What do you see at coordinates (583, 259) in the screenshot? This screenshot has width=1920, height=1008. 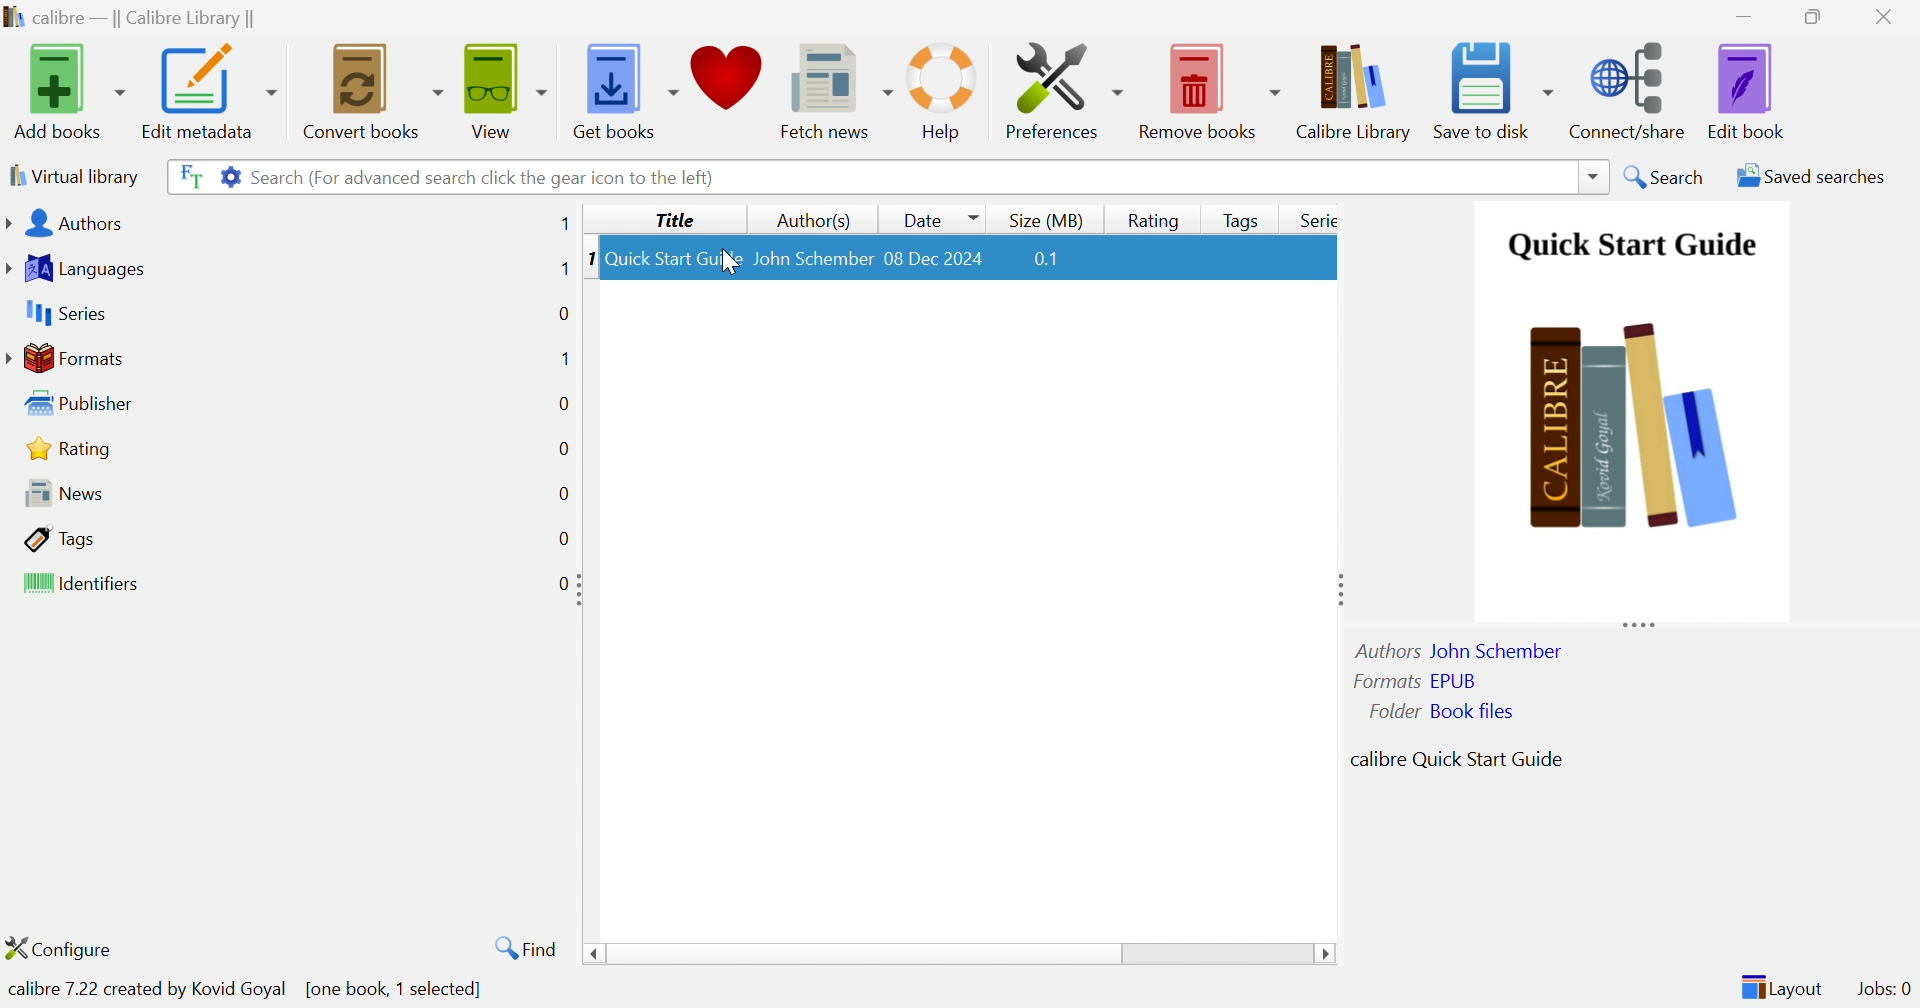 I see `1` at bounding box center [583, 259].